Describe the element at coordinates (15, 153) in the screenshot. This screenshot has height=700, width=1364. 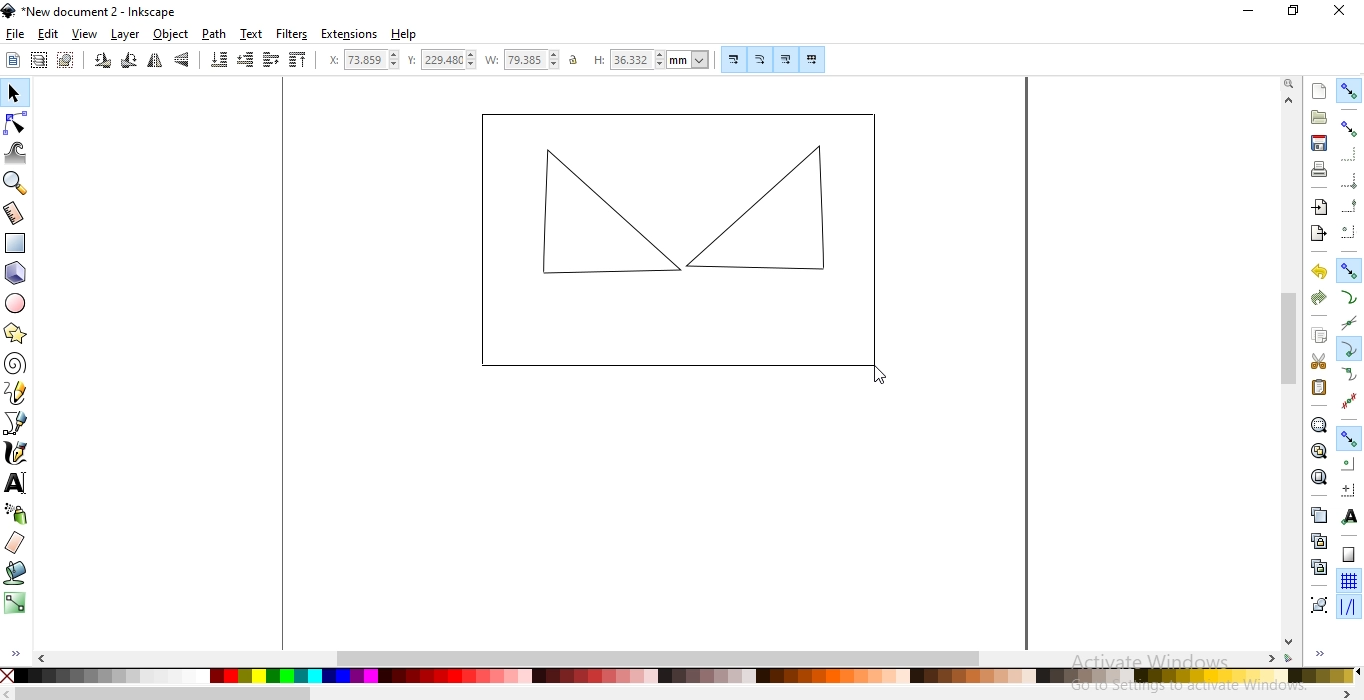
I see `tweak objects by sculpting or painting` at that location.